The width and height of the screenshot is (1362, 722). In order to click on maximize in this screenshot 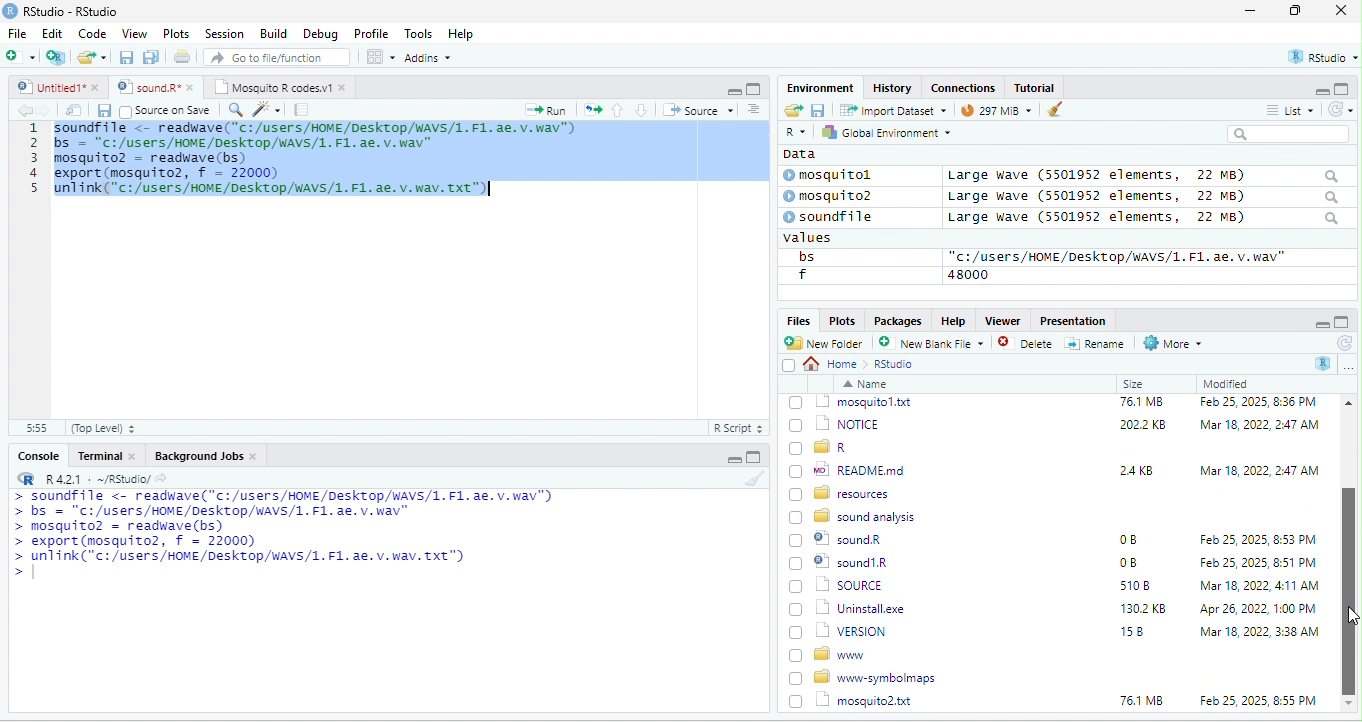, I will do `click(1299, 12)`.